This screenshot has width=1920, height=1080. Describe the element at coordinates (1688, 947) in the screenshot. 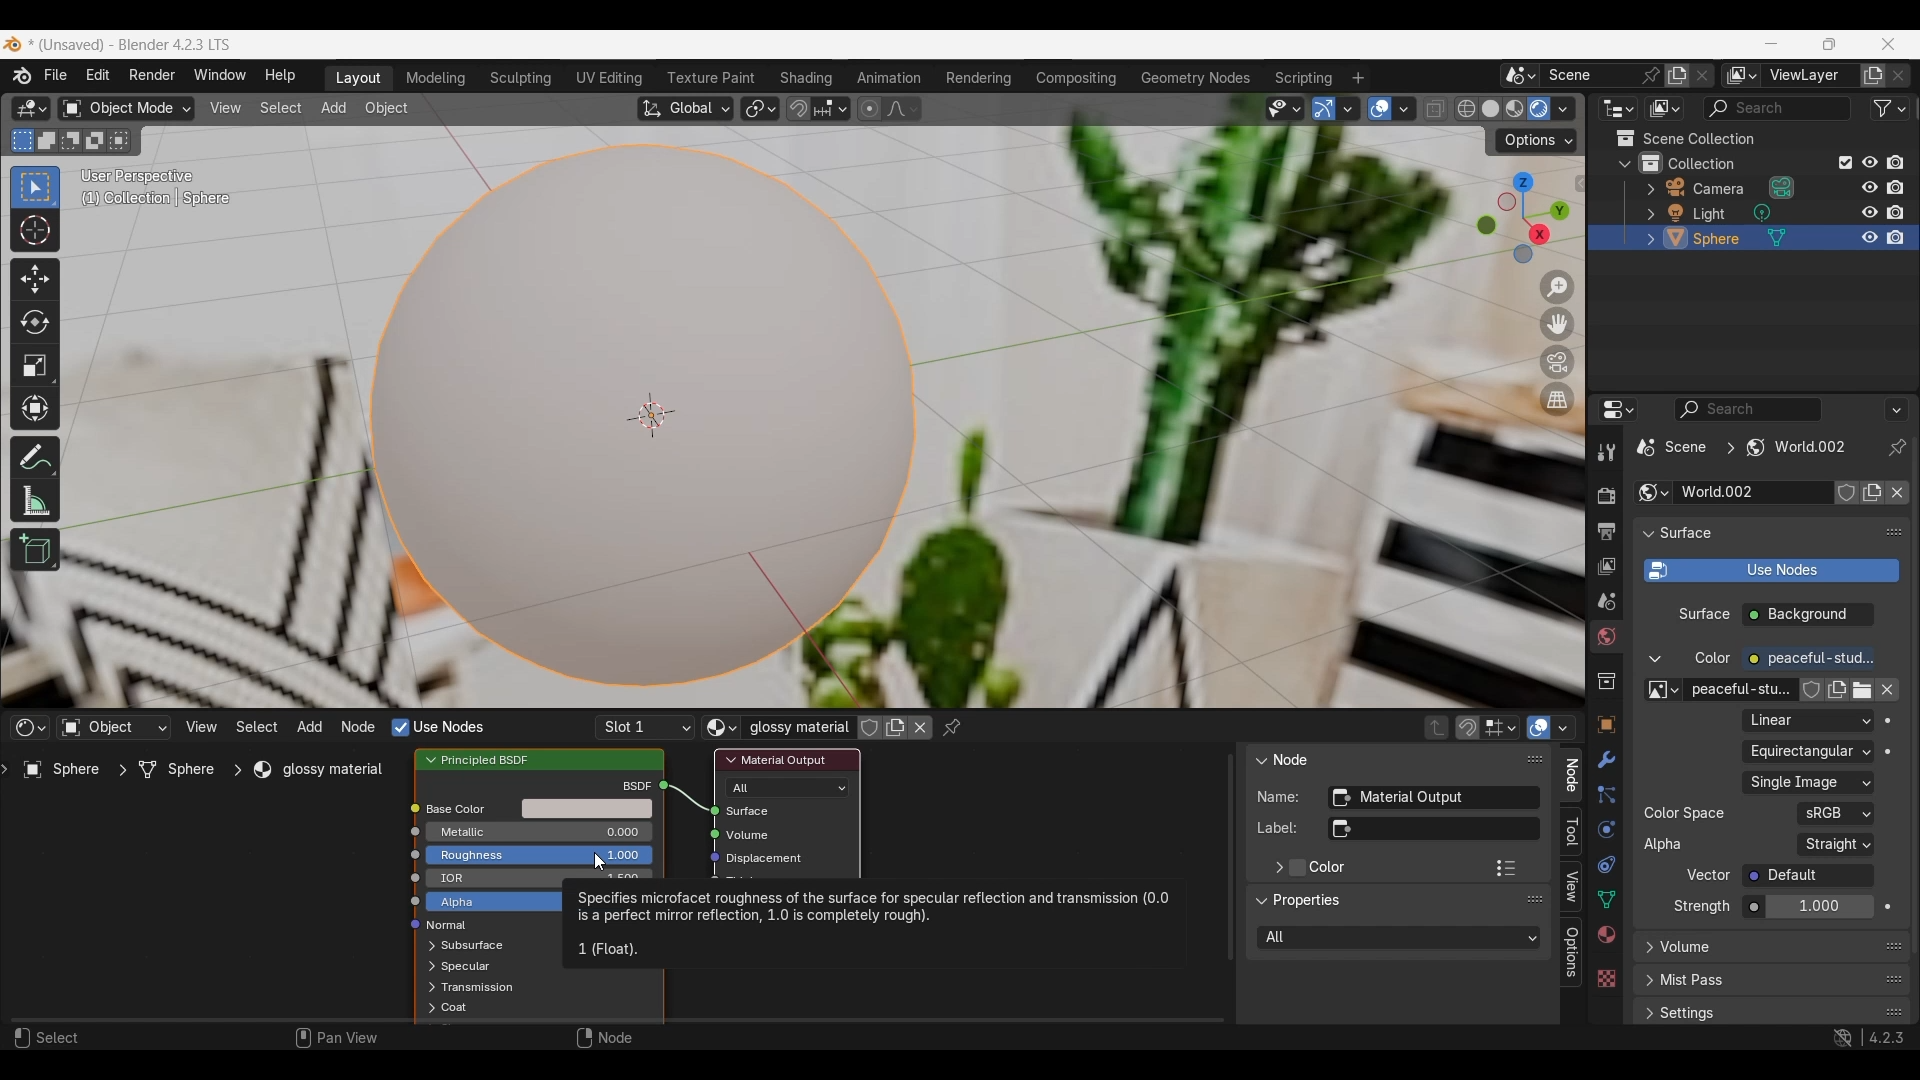

I see `Volume ` at that location.